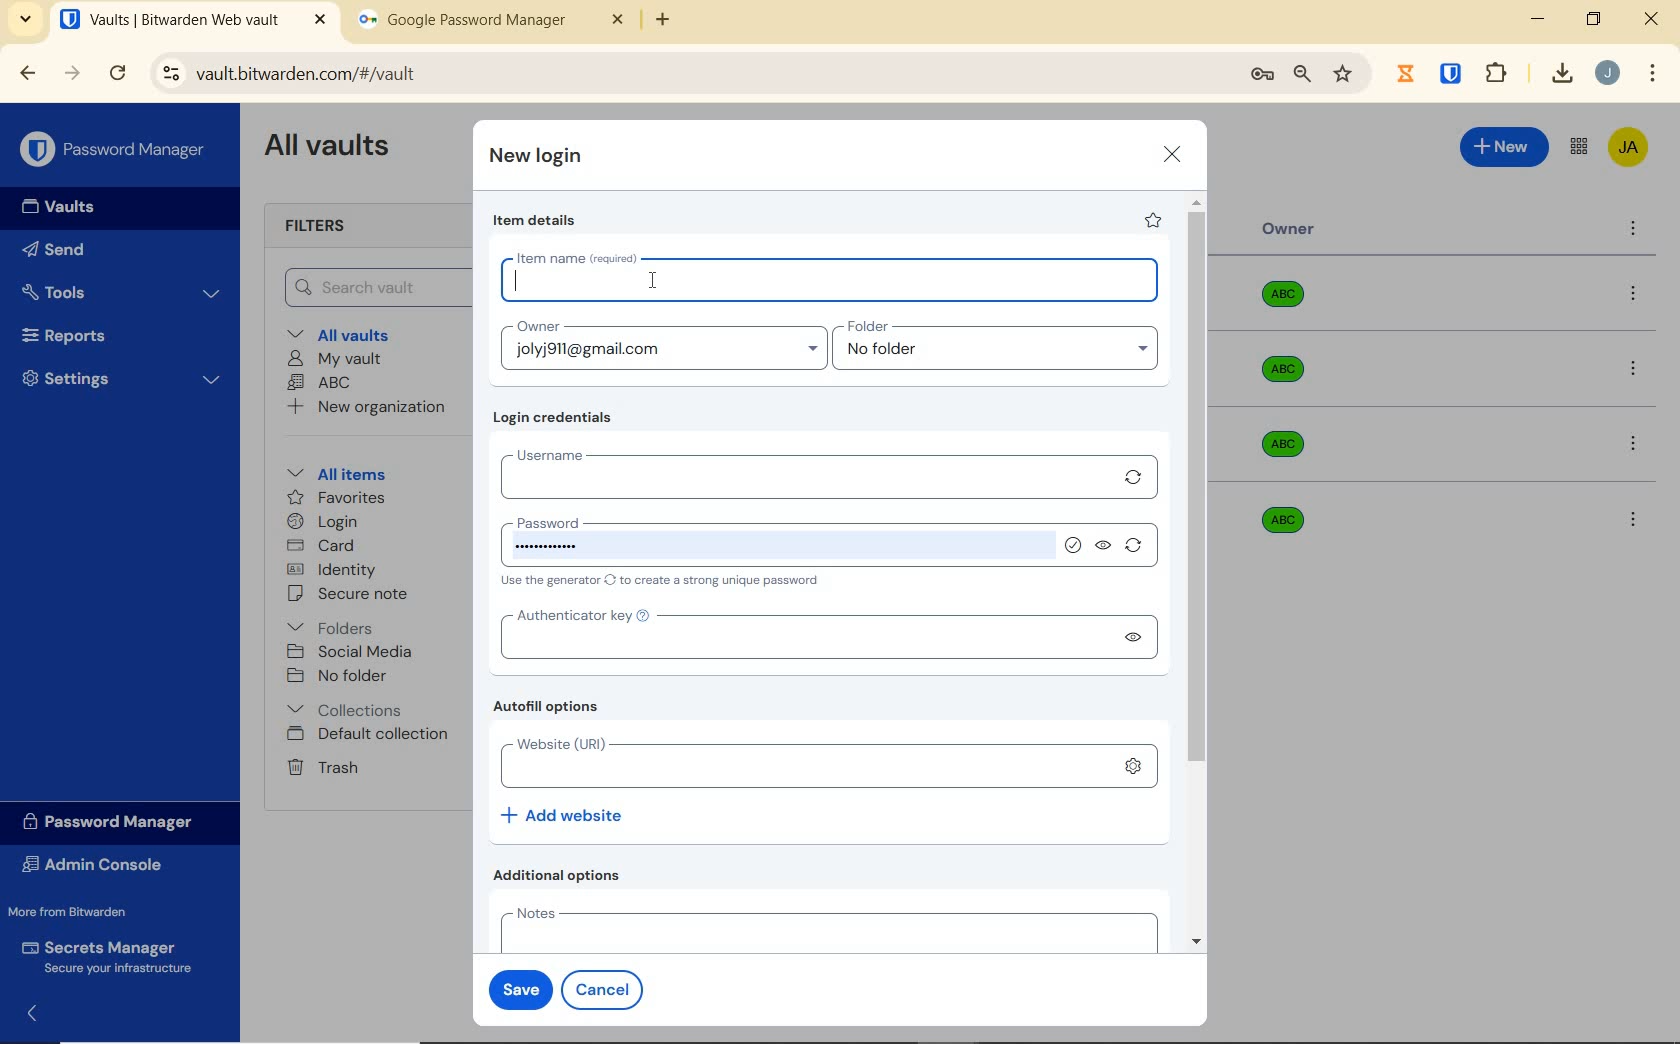 The image size is (1680, 1044). What do you see at coordinates (1505, 144) in the screenshot?
I see `New` at bounding box center [1505, 144].